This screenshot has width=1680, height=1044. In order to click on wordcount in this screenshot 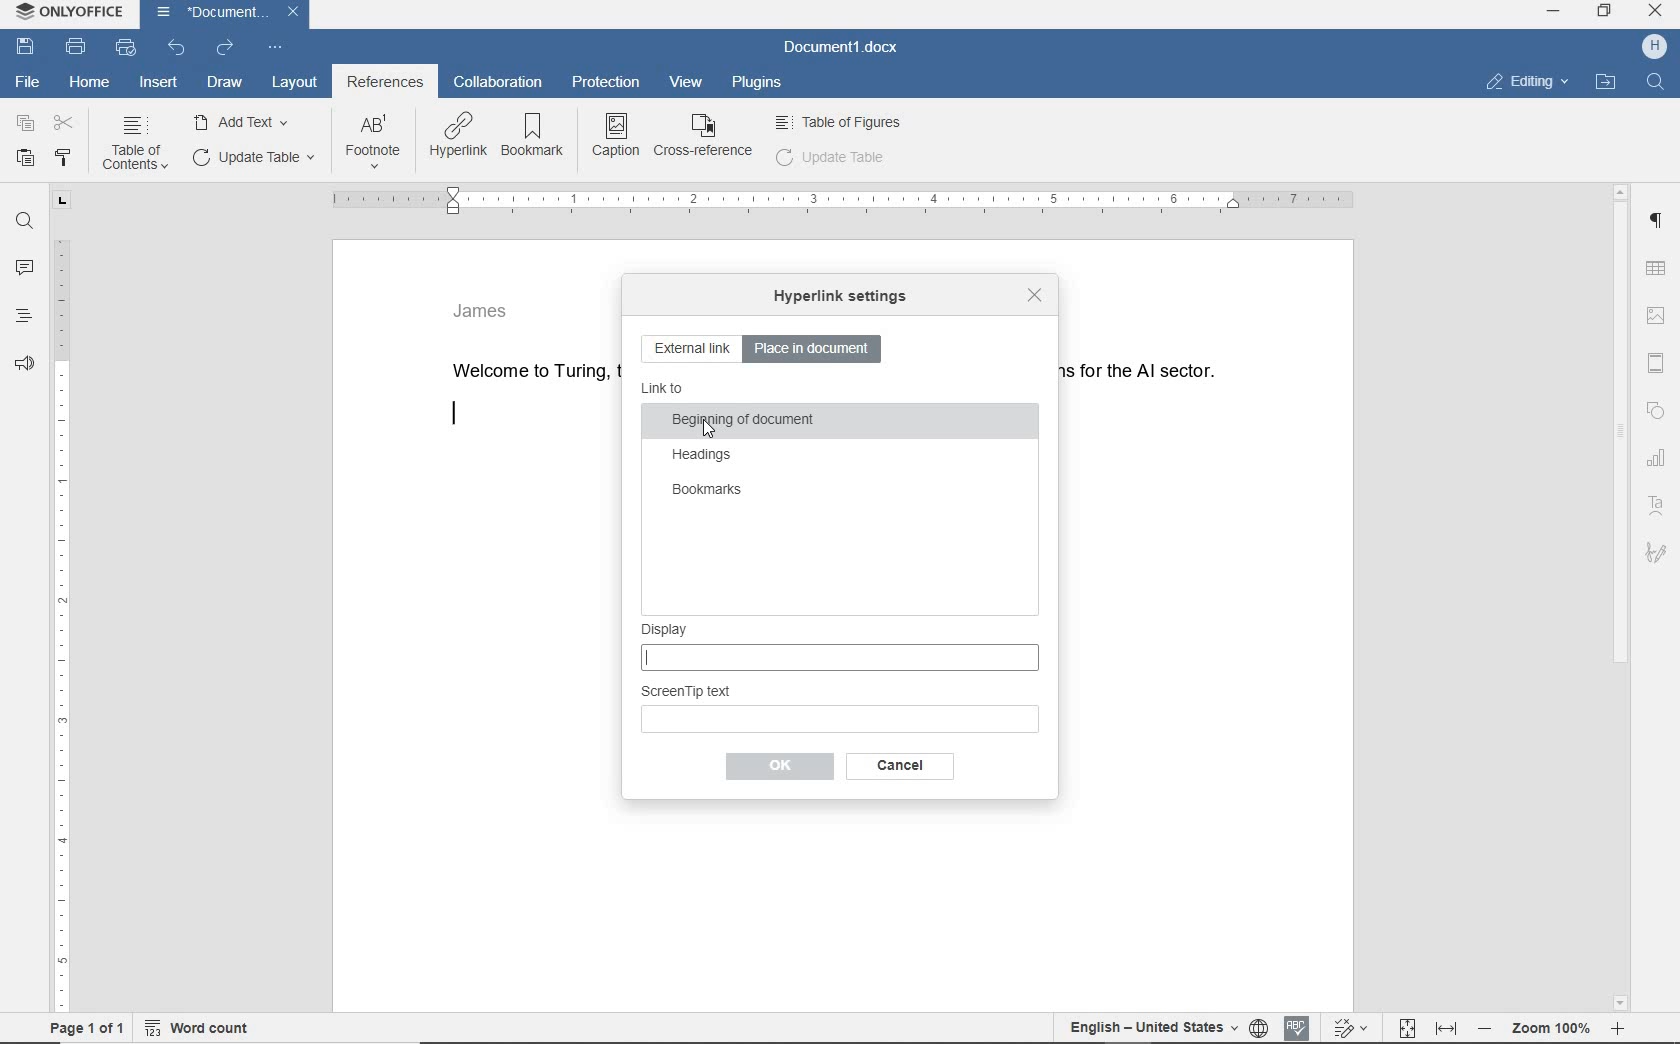, I will do `click(202, 1028)`.